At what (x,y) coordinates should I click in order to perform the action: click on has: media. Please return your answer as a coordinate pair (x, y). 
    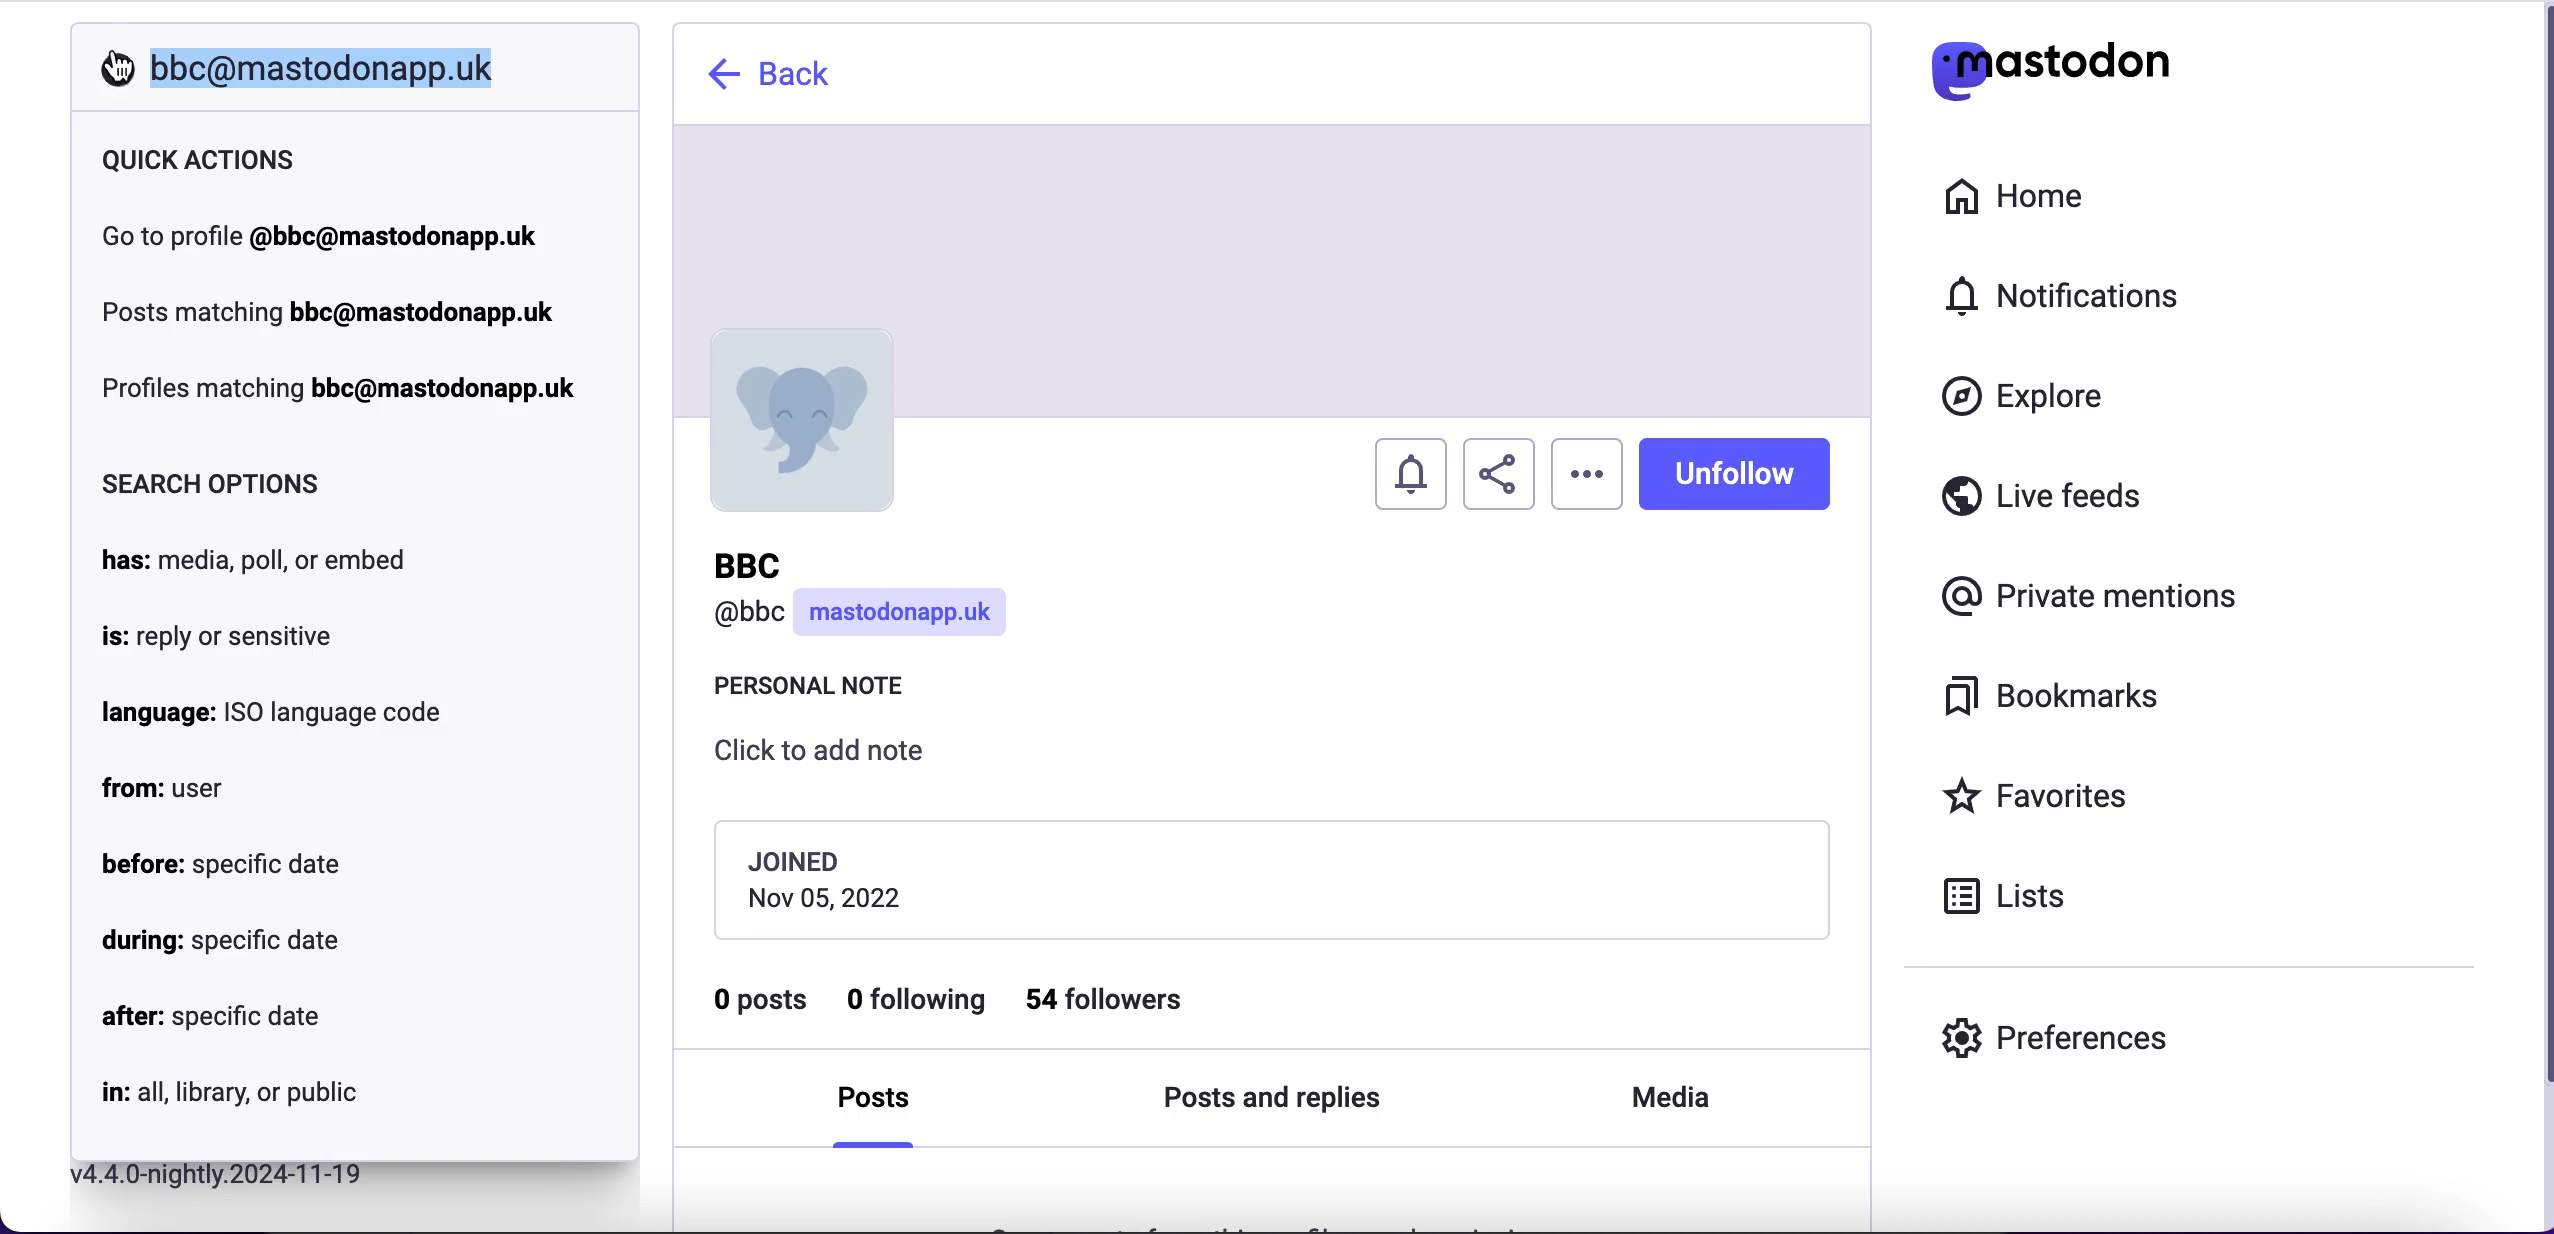
    Looking at the image, I should click on (265, 561).